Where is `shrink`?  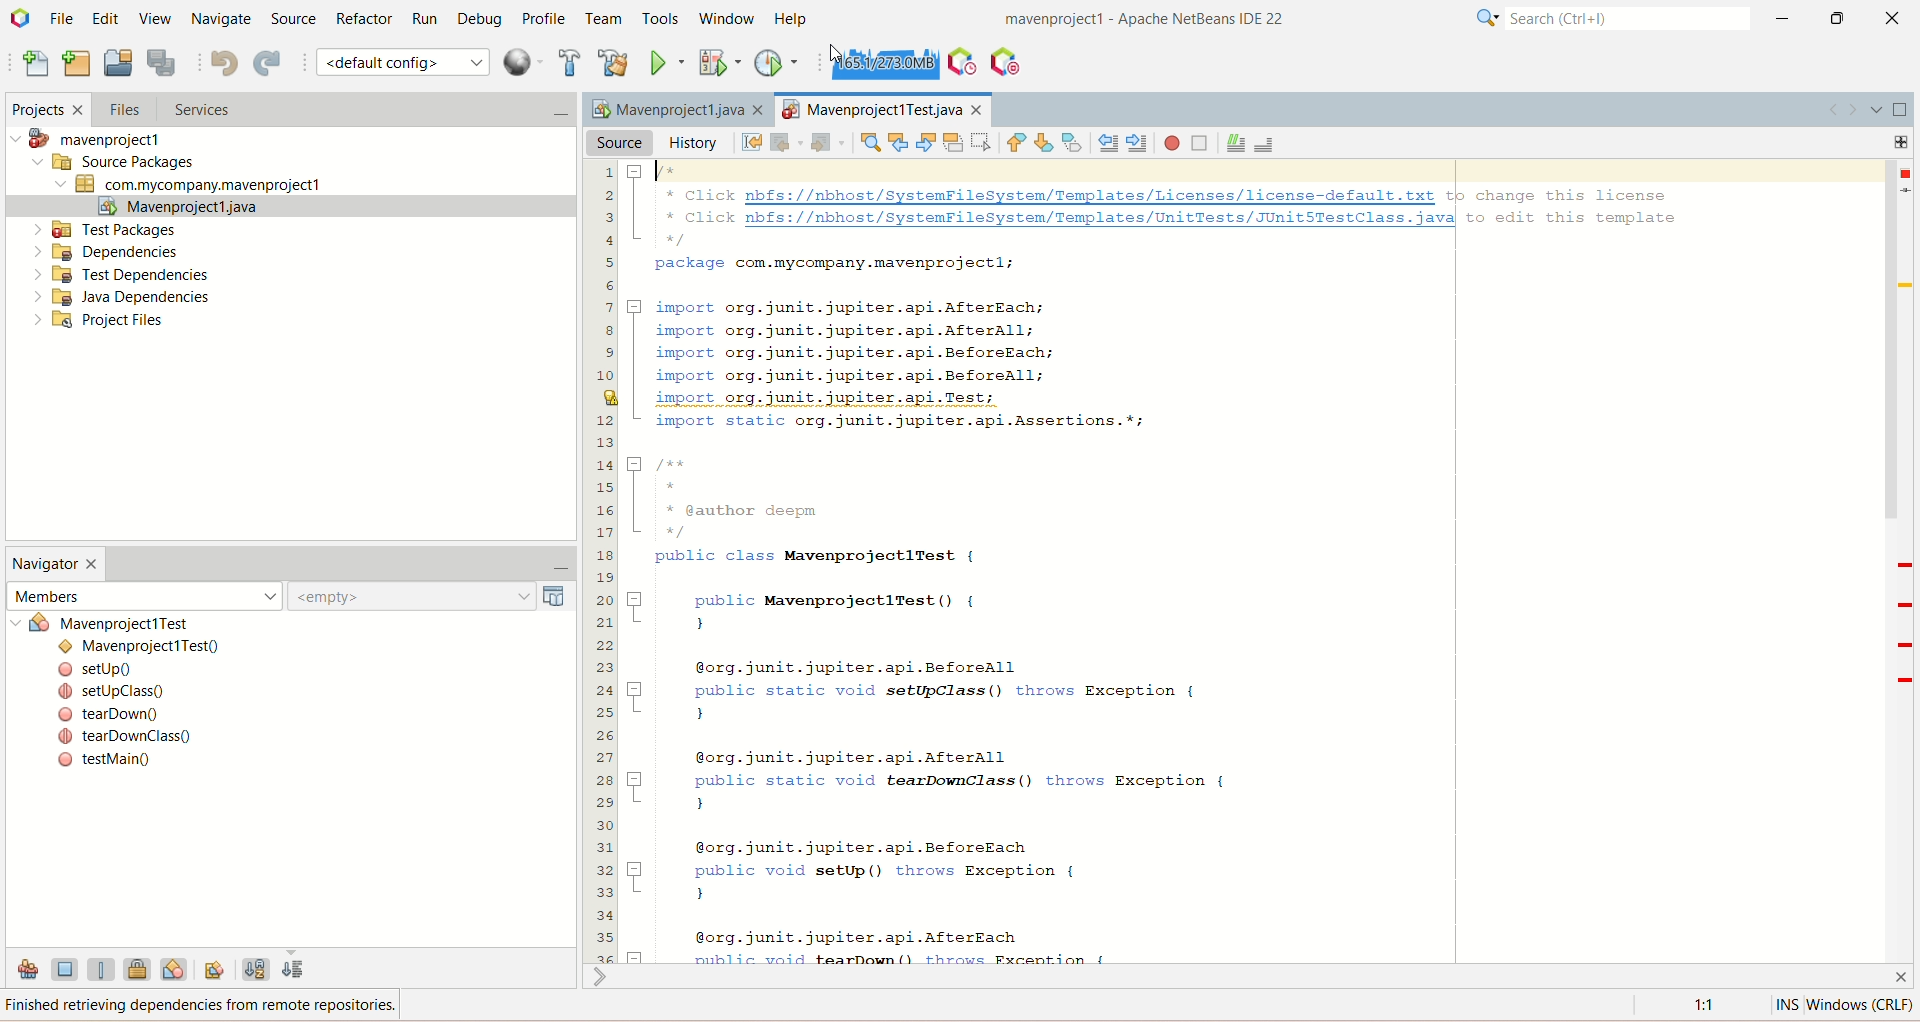
shrink is located at coordinates (603, 976).